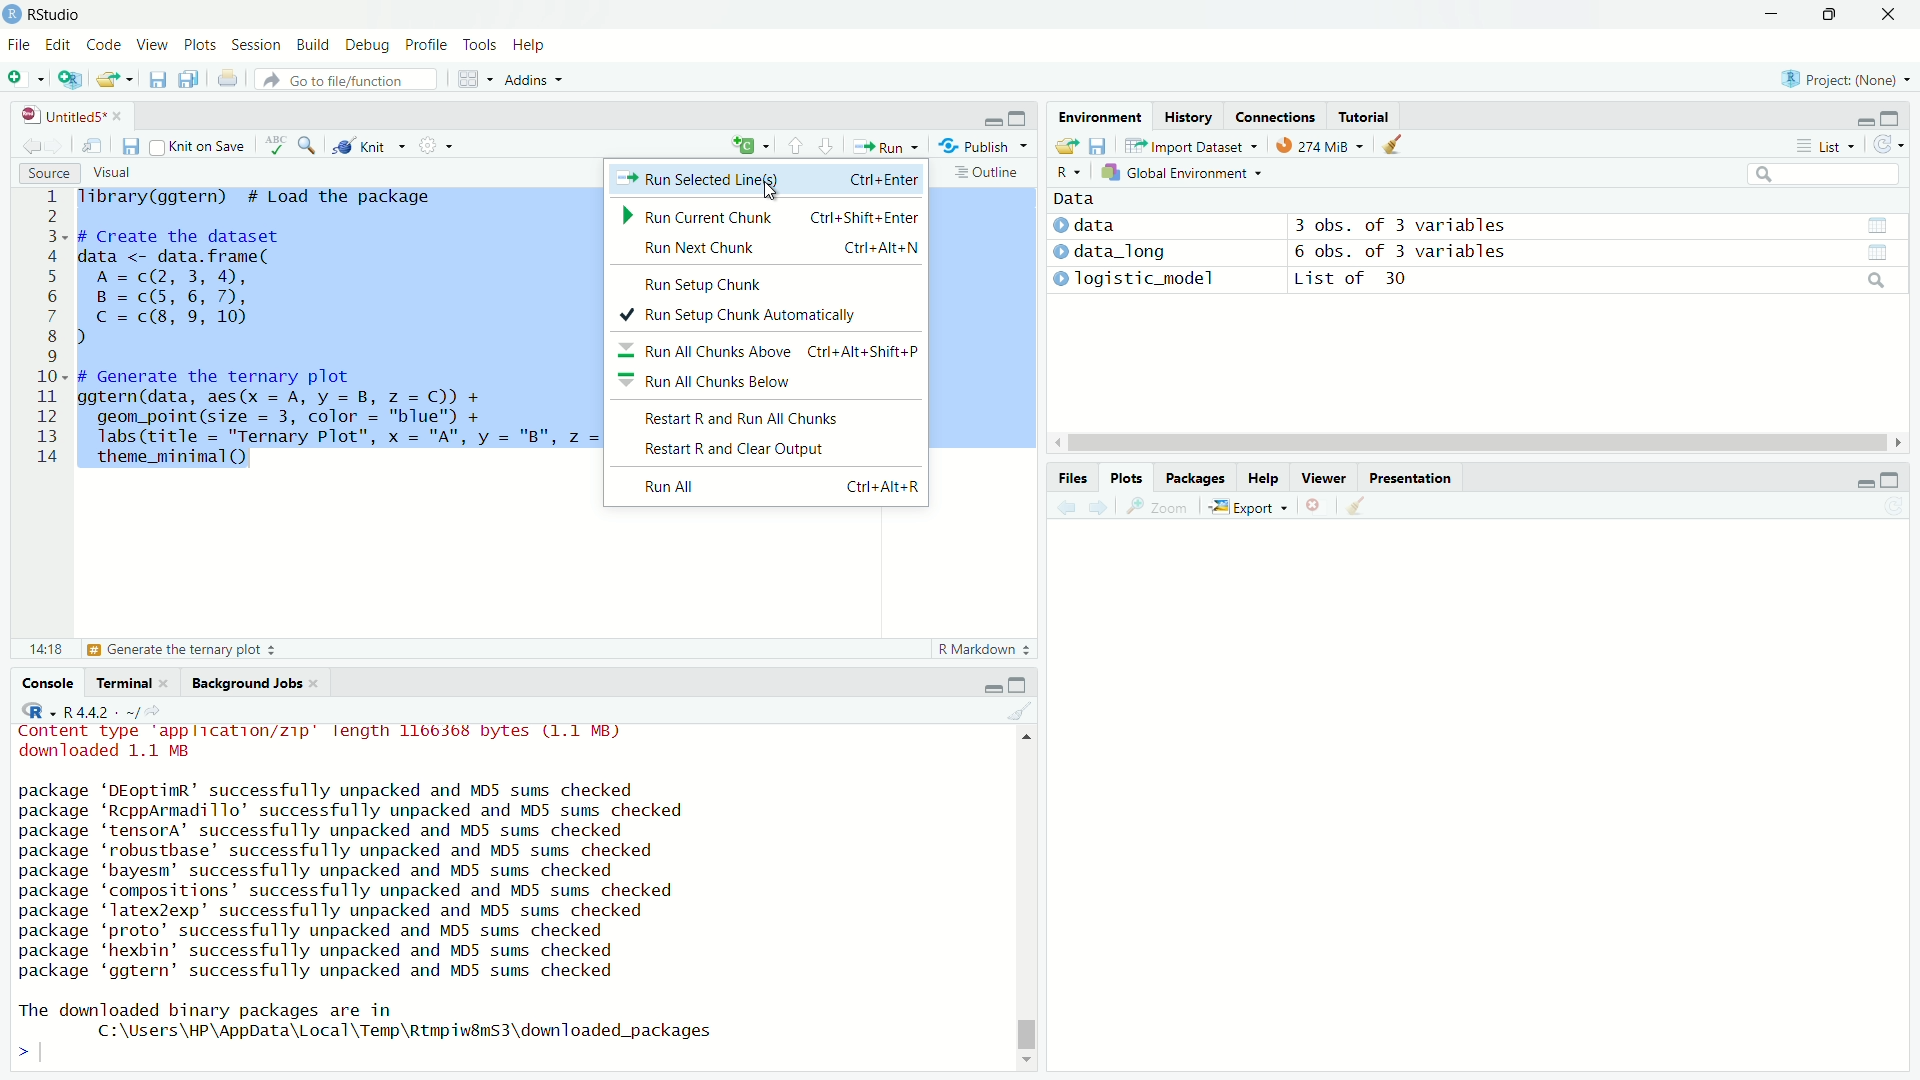  I want to click on grid, so click(476, 82).